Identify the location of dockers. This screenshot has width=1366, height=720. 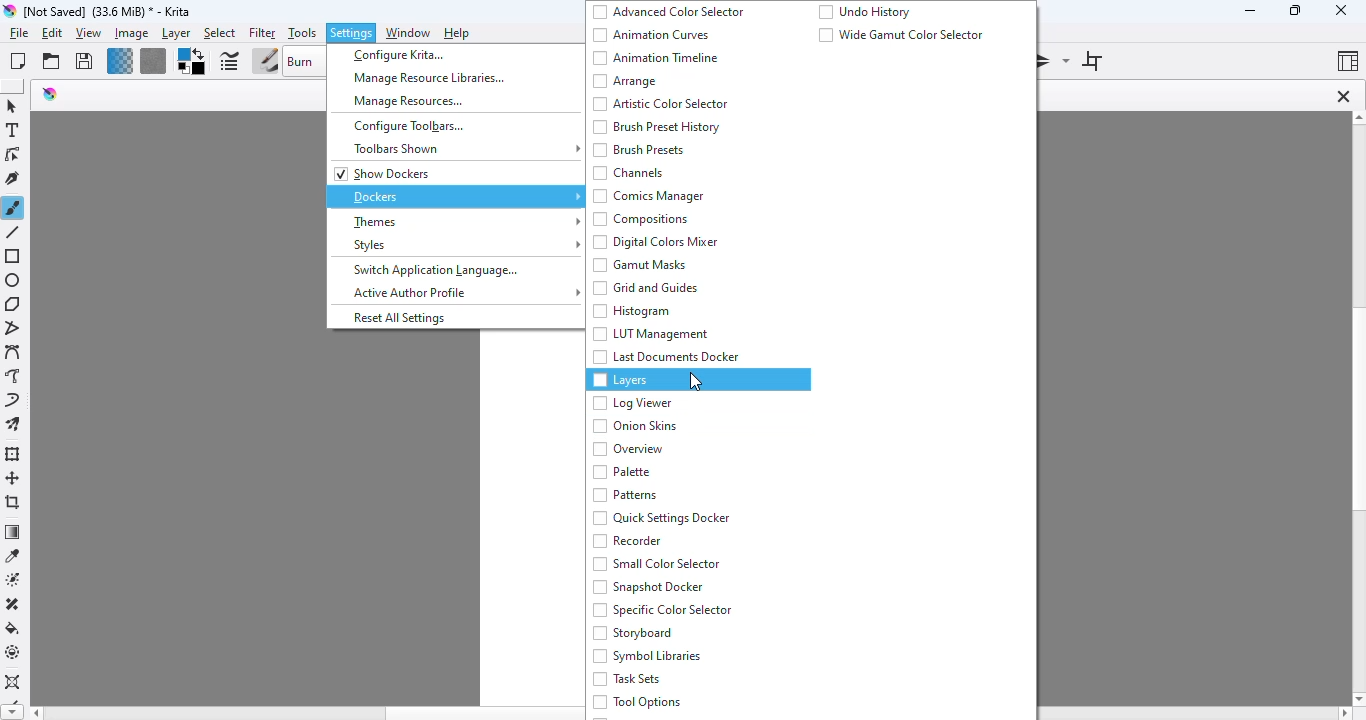
(457, 196).